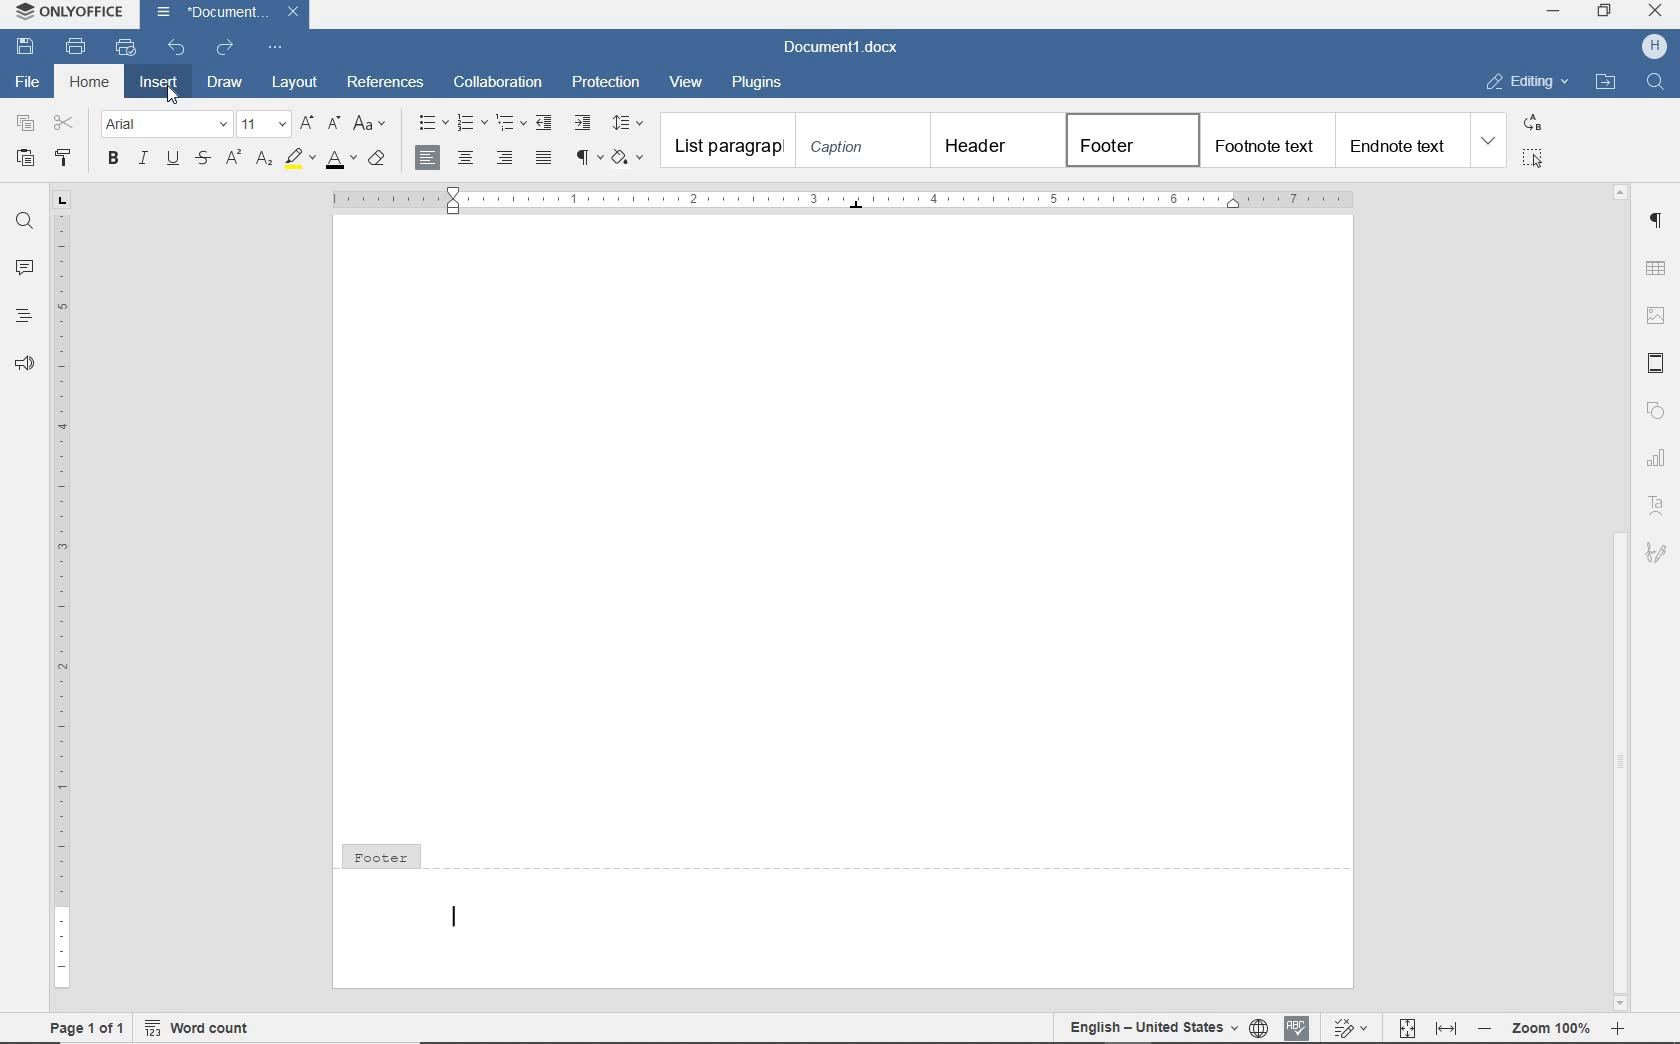  Describe the element at coordinates (200, 1029) in the screenshot. I see `Word count` at that location.